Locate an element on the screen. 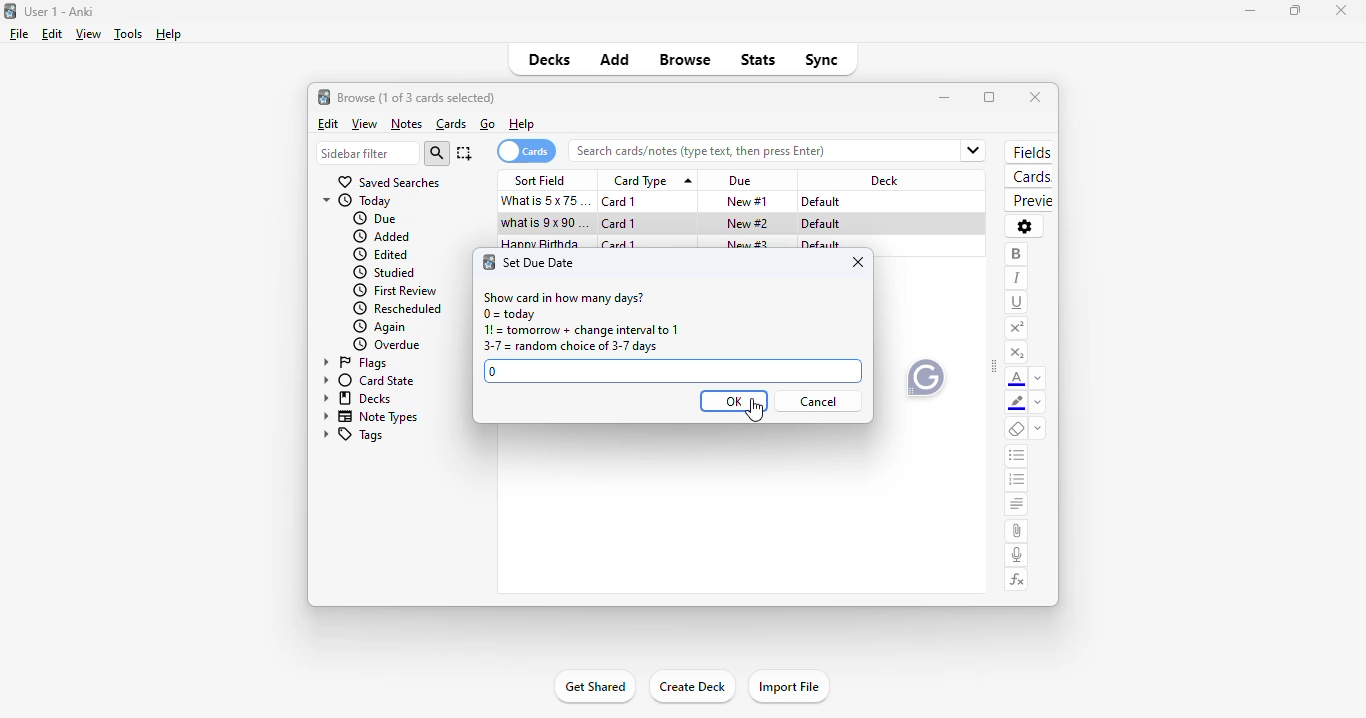  1! = tomorrow + change interval to 1 is located at coordinates (583, 331).